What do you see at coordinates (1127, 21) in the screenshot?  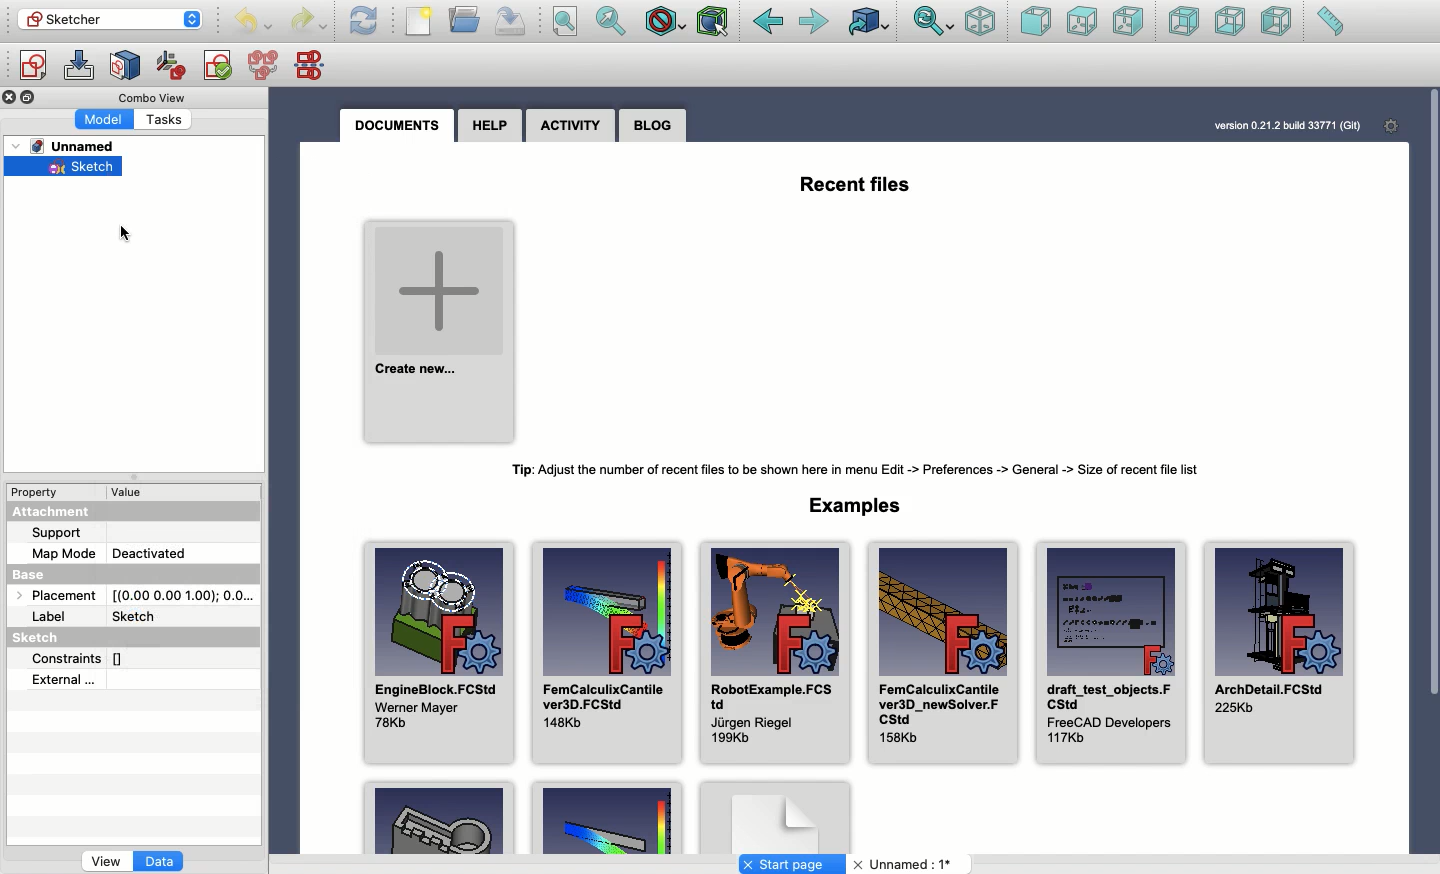 I see `Right` at bounding box center [1127, 21].